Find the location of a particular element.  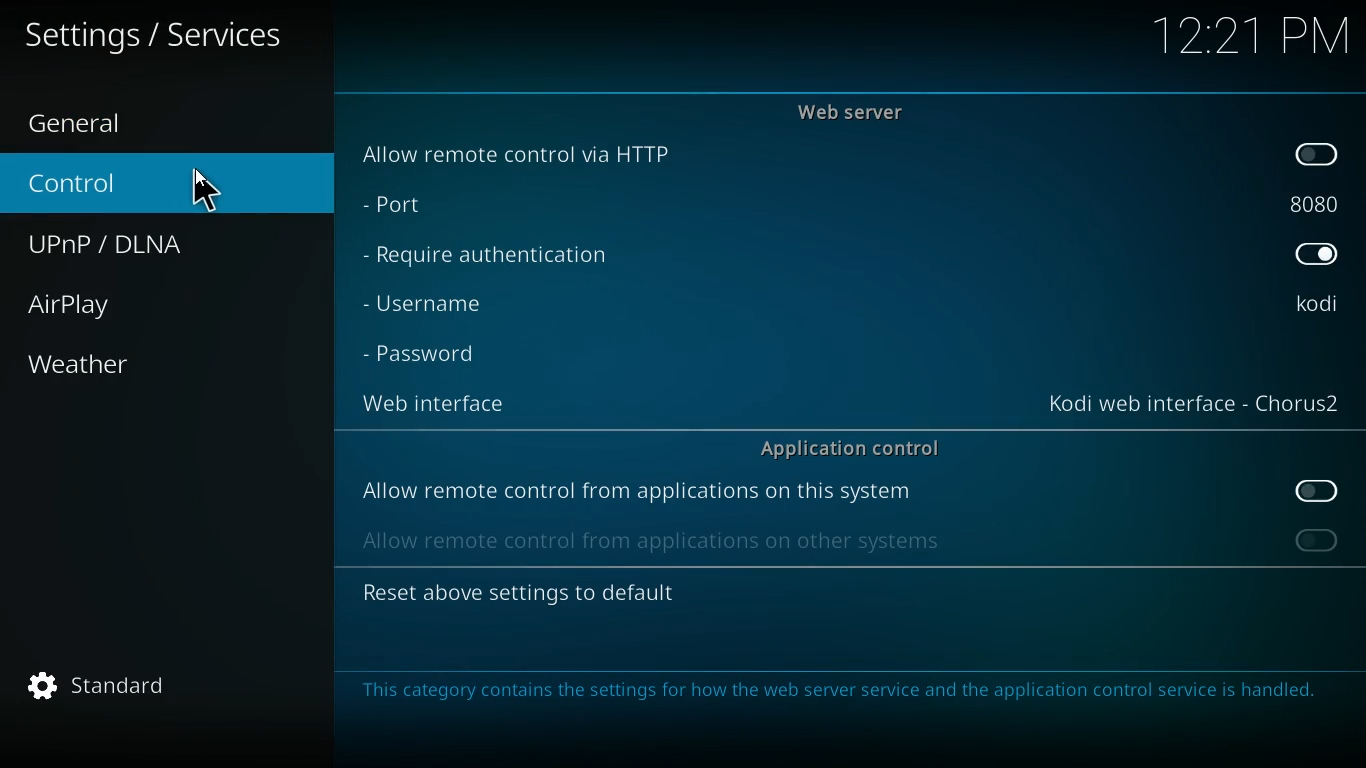

password is located at coordinates (426, 354).